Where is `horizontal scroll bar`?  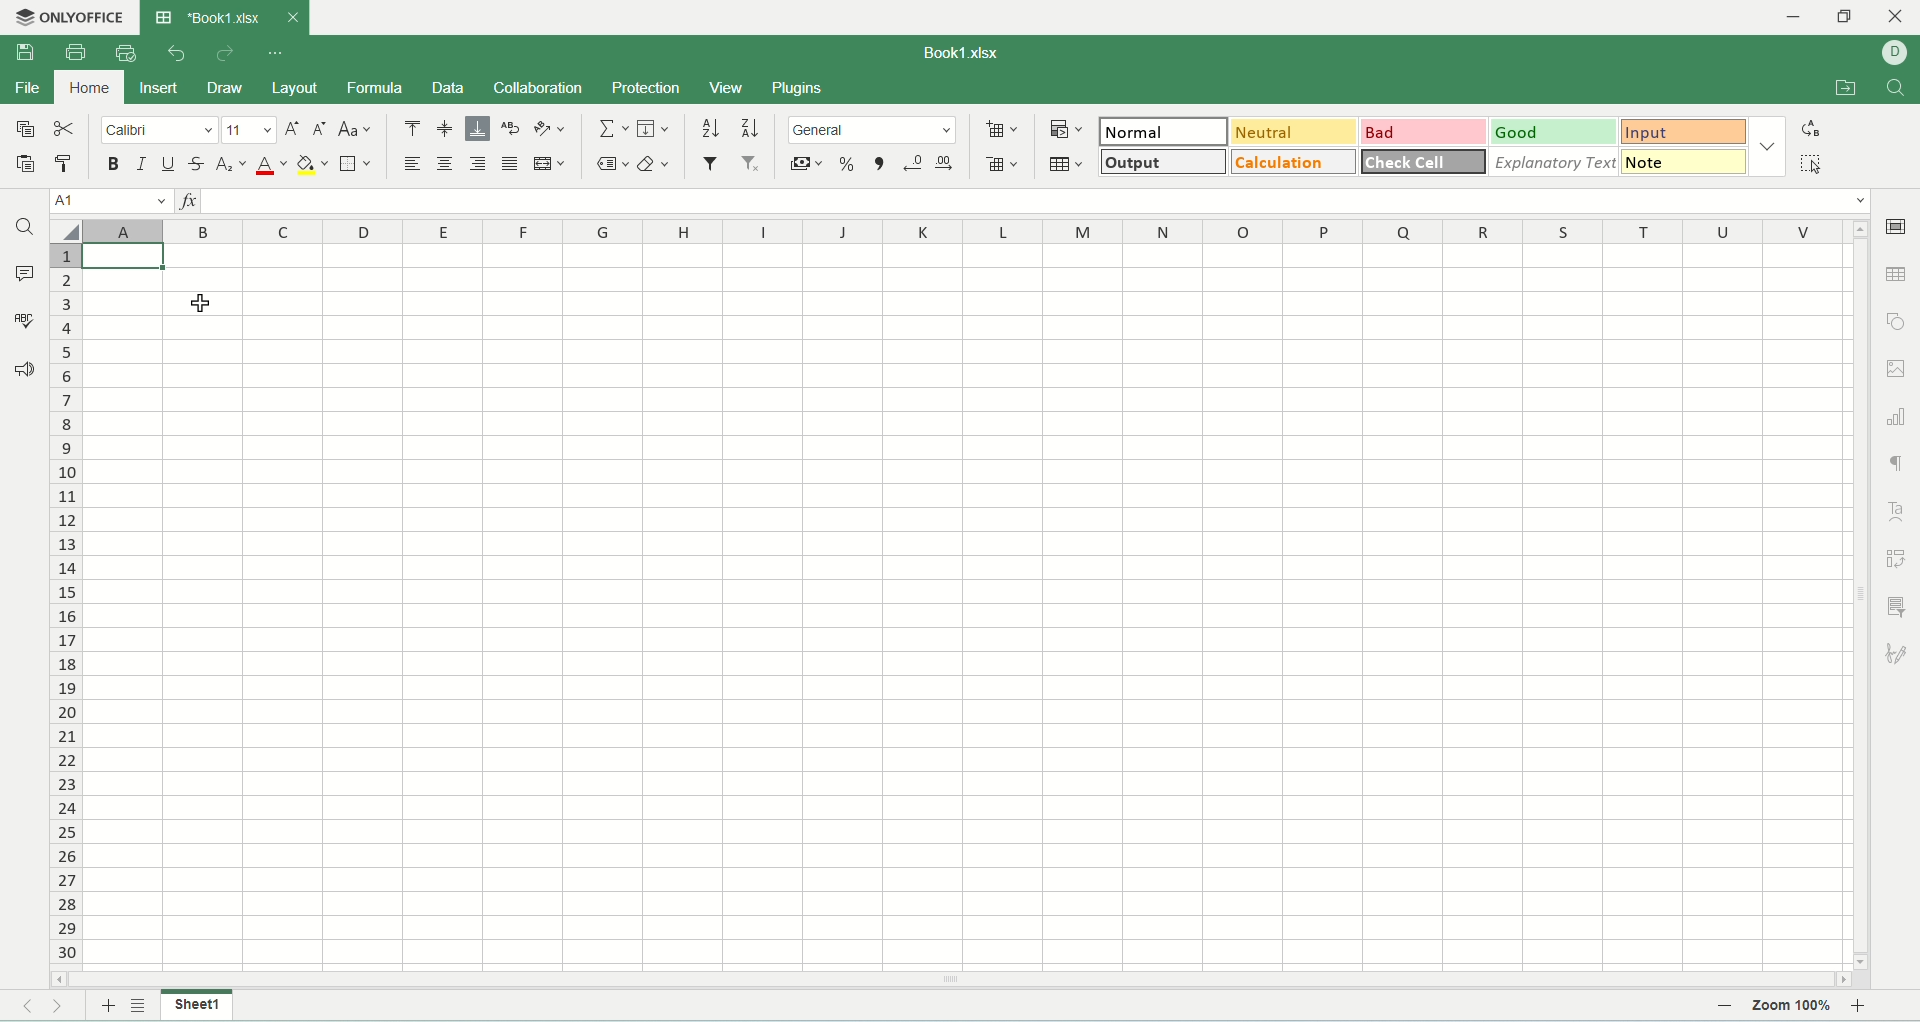
horizontal scroll bar is located at coordinates (951, 978).